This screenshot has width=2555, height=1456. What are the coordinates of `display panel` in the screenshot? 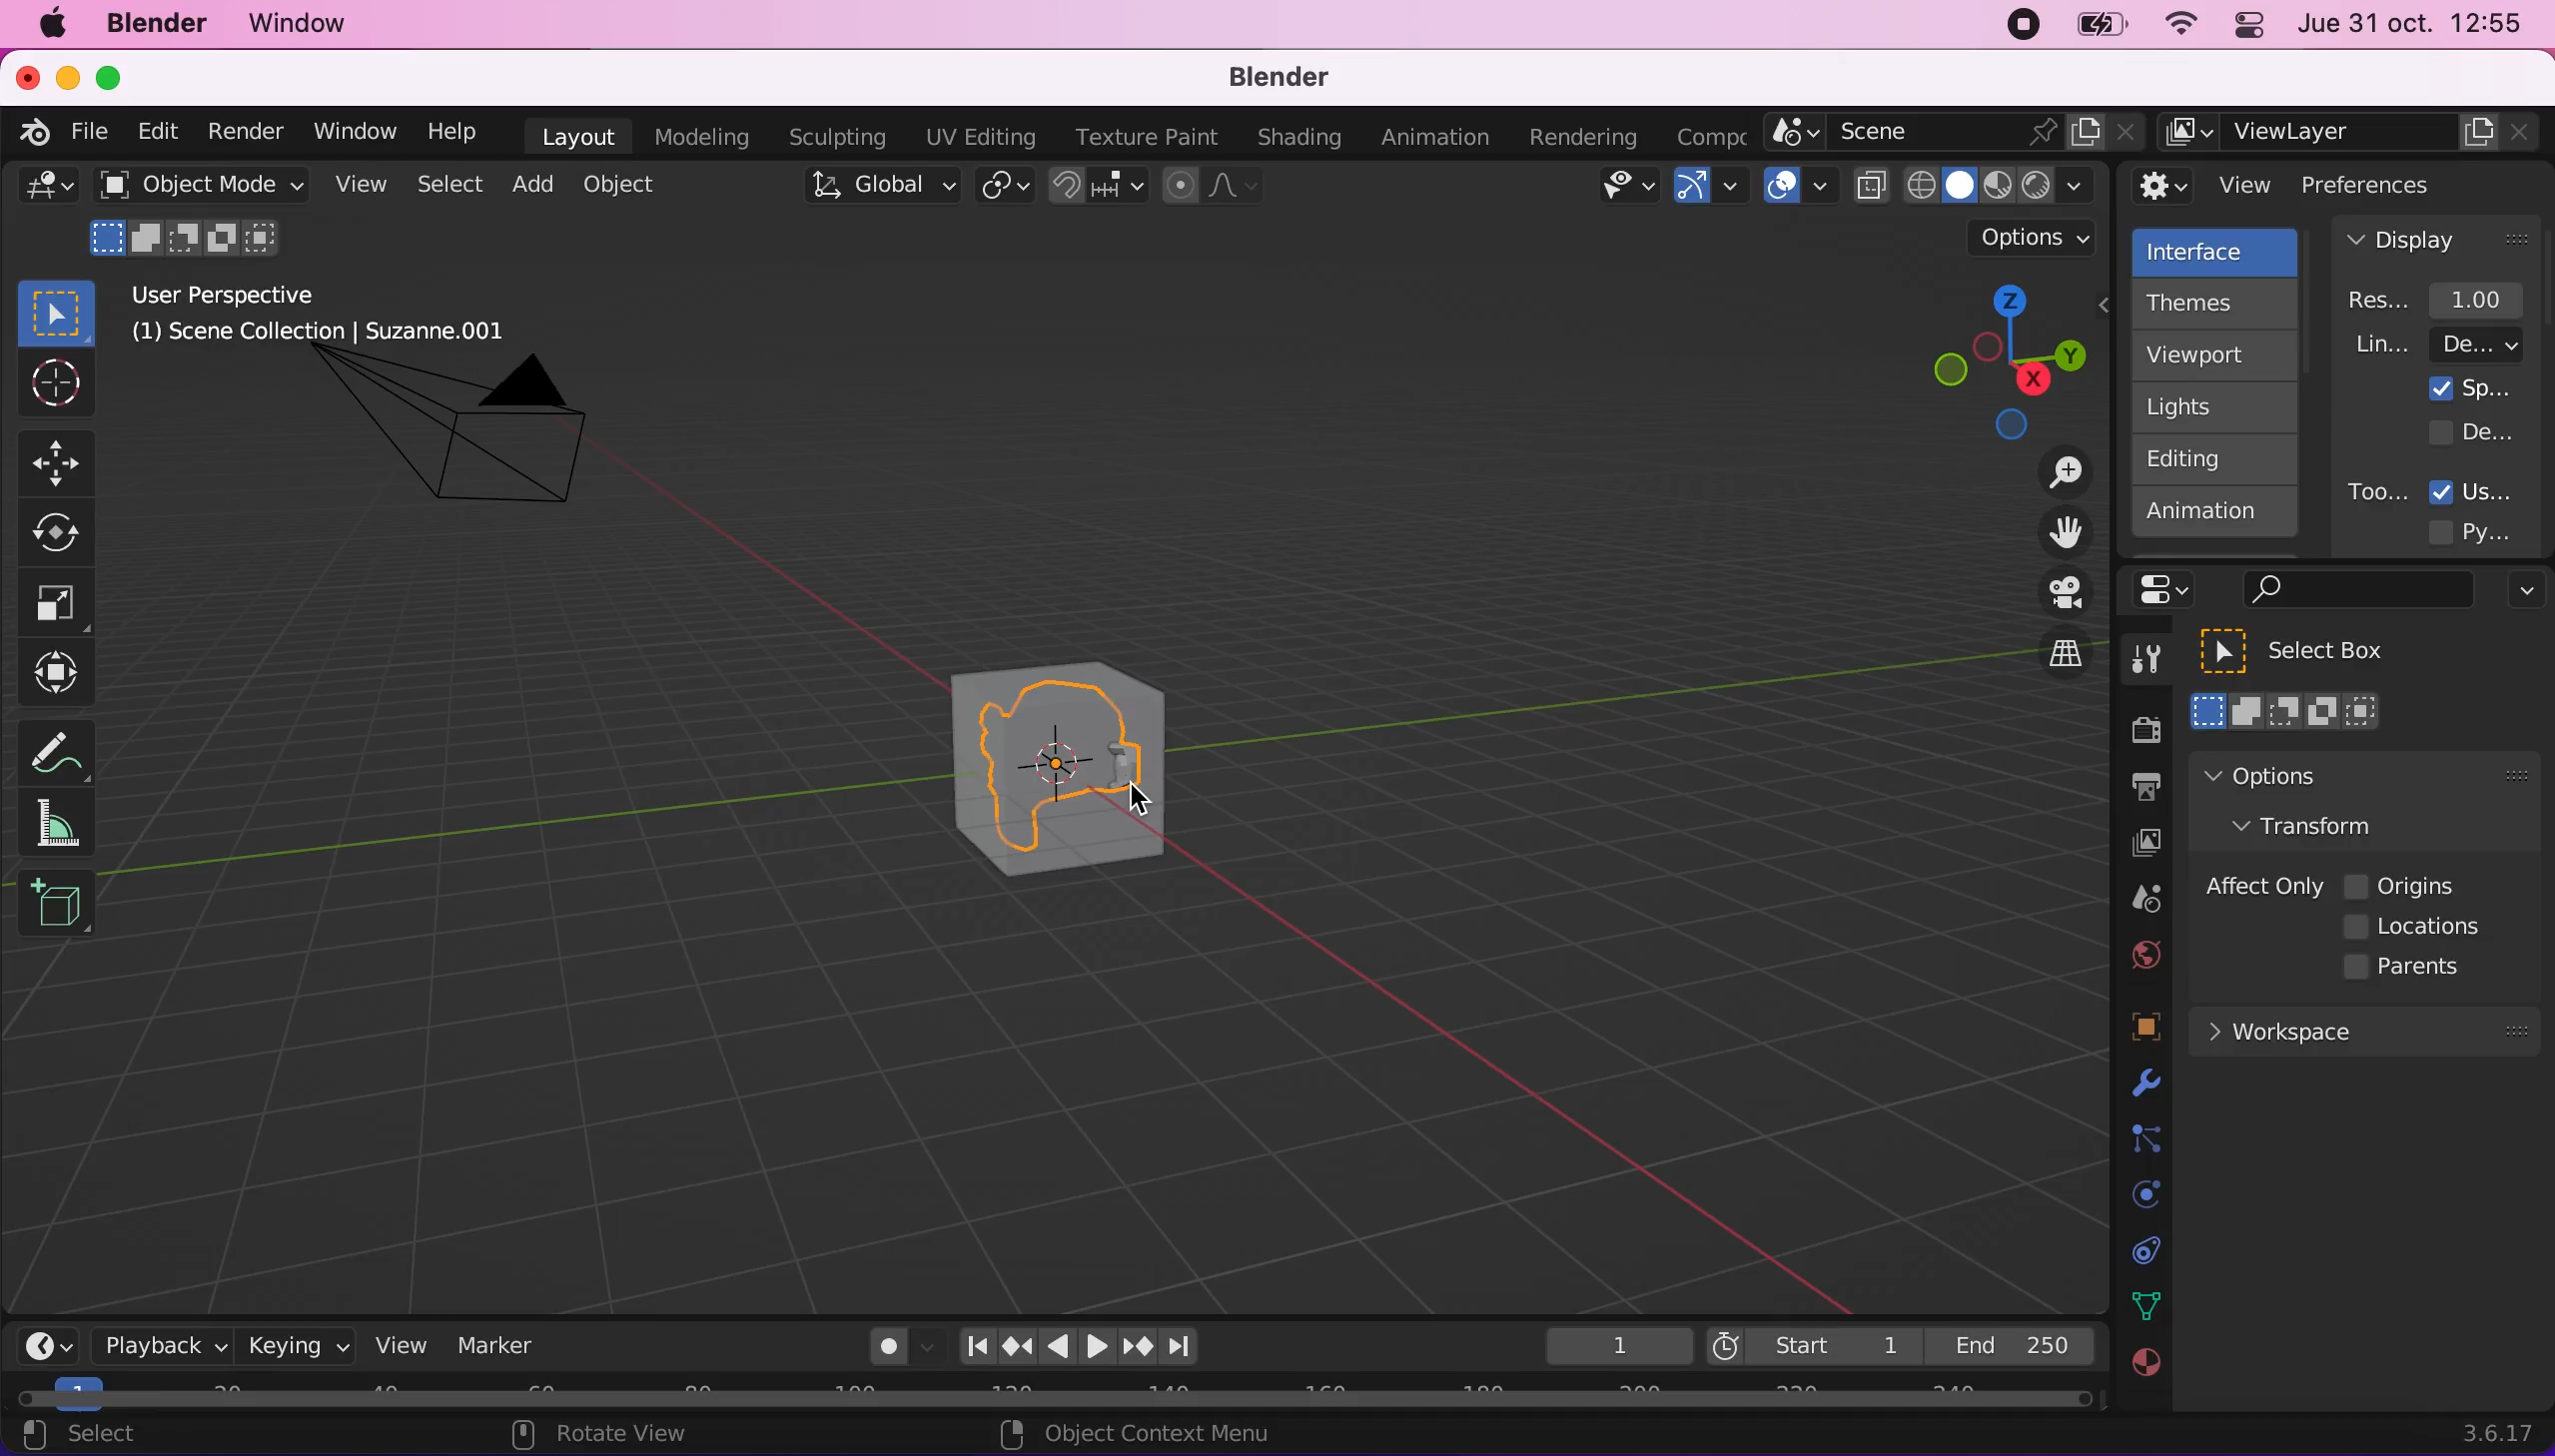 It's located at (2437, 238).